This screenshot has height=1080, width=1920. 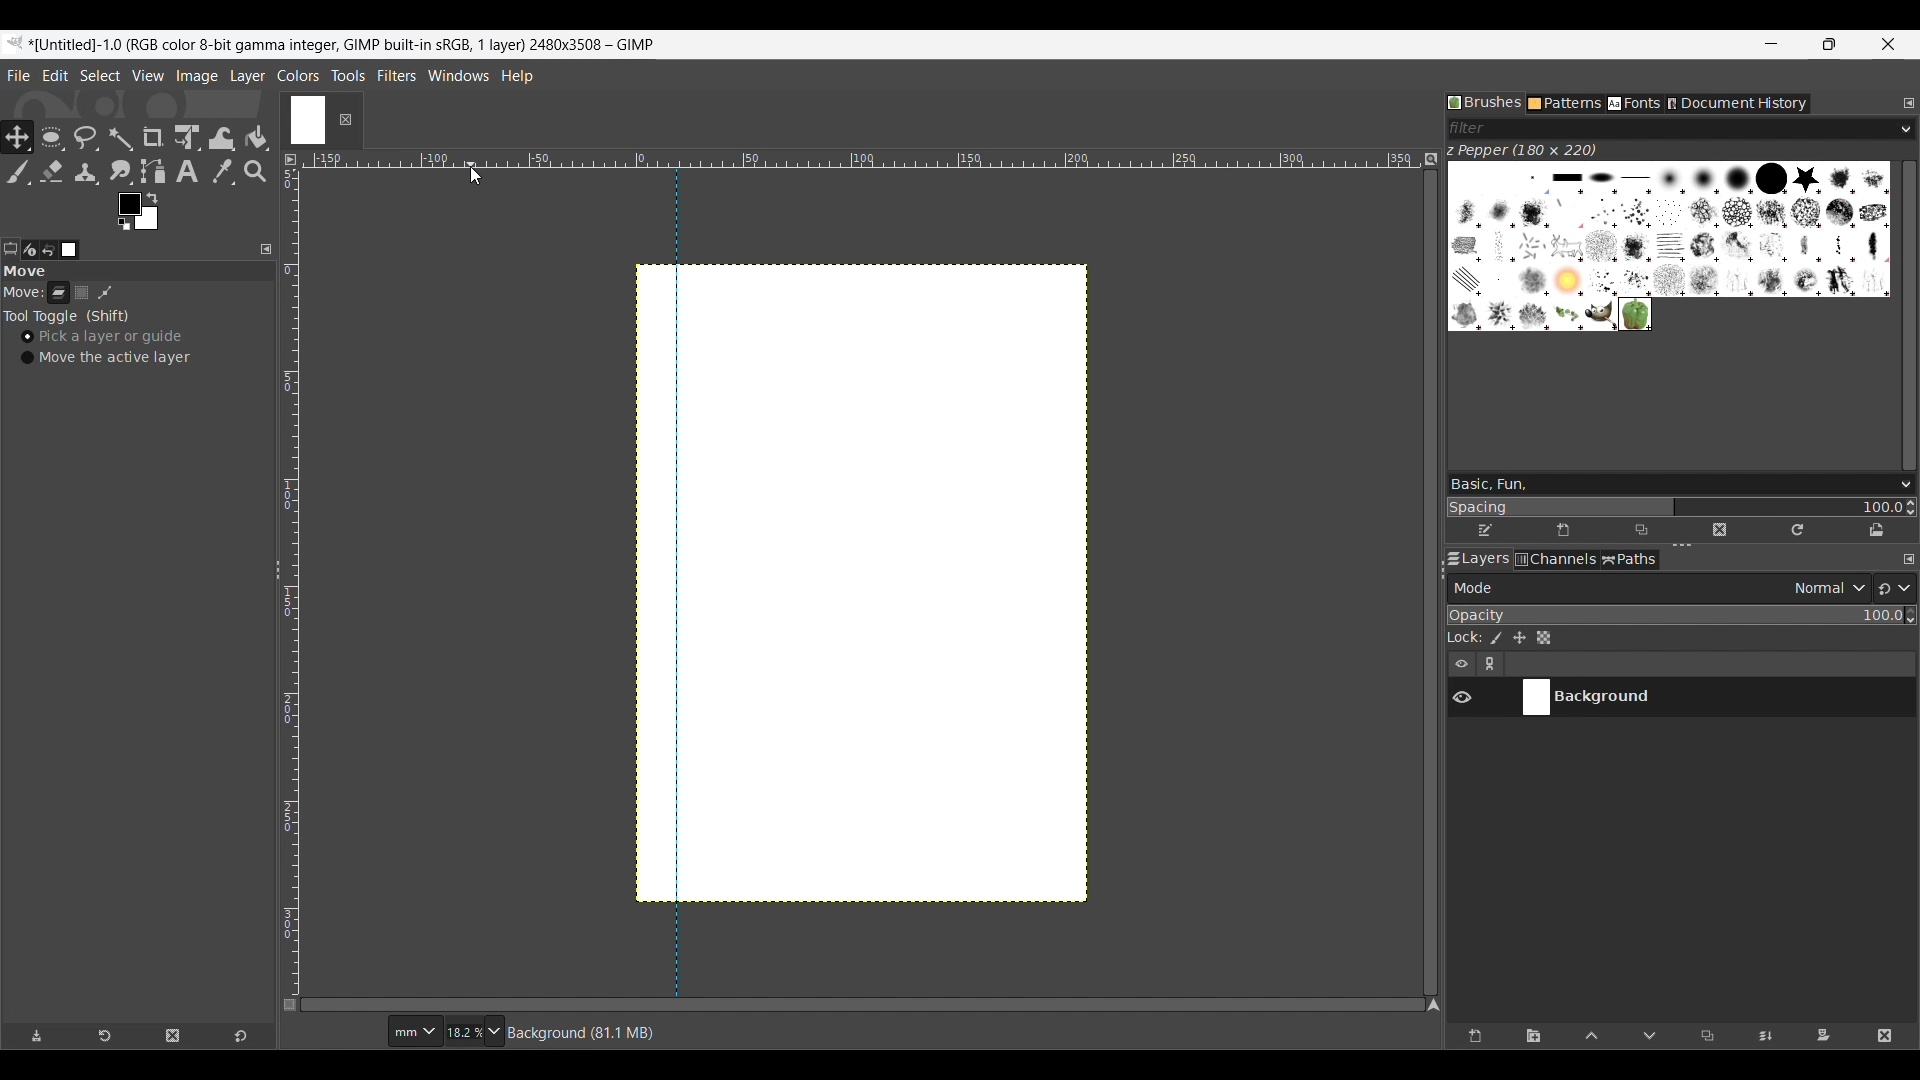 I want to click on Show interface in a smaller tab, so click(x=1829, y=44).